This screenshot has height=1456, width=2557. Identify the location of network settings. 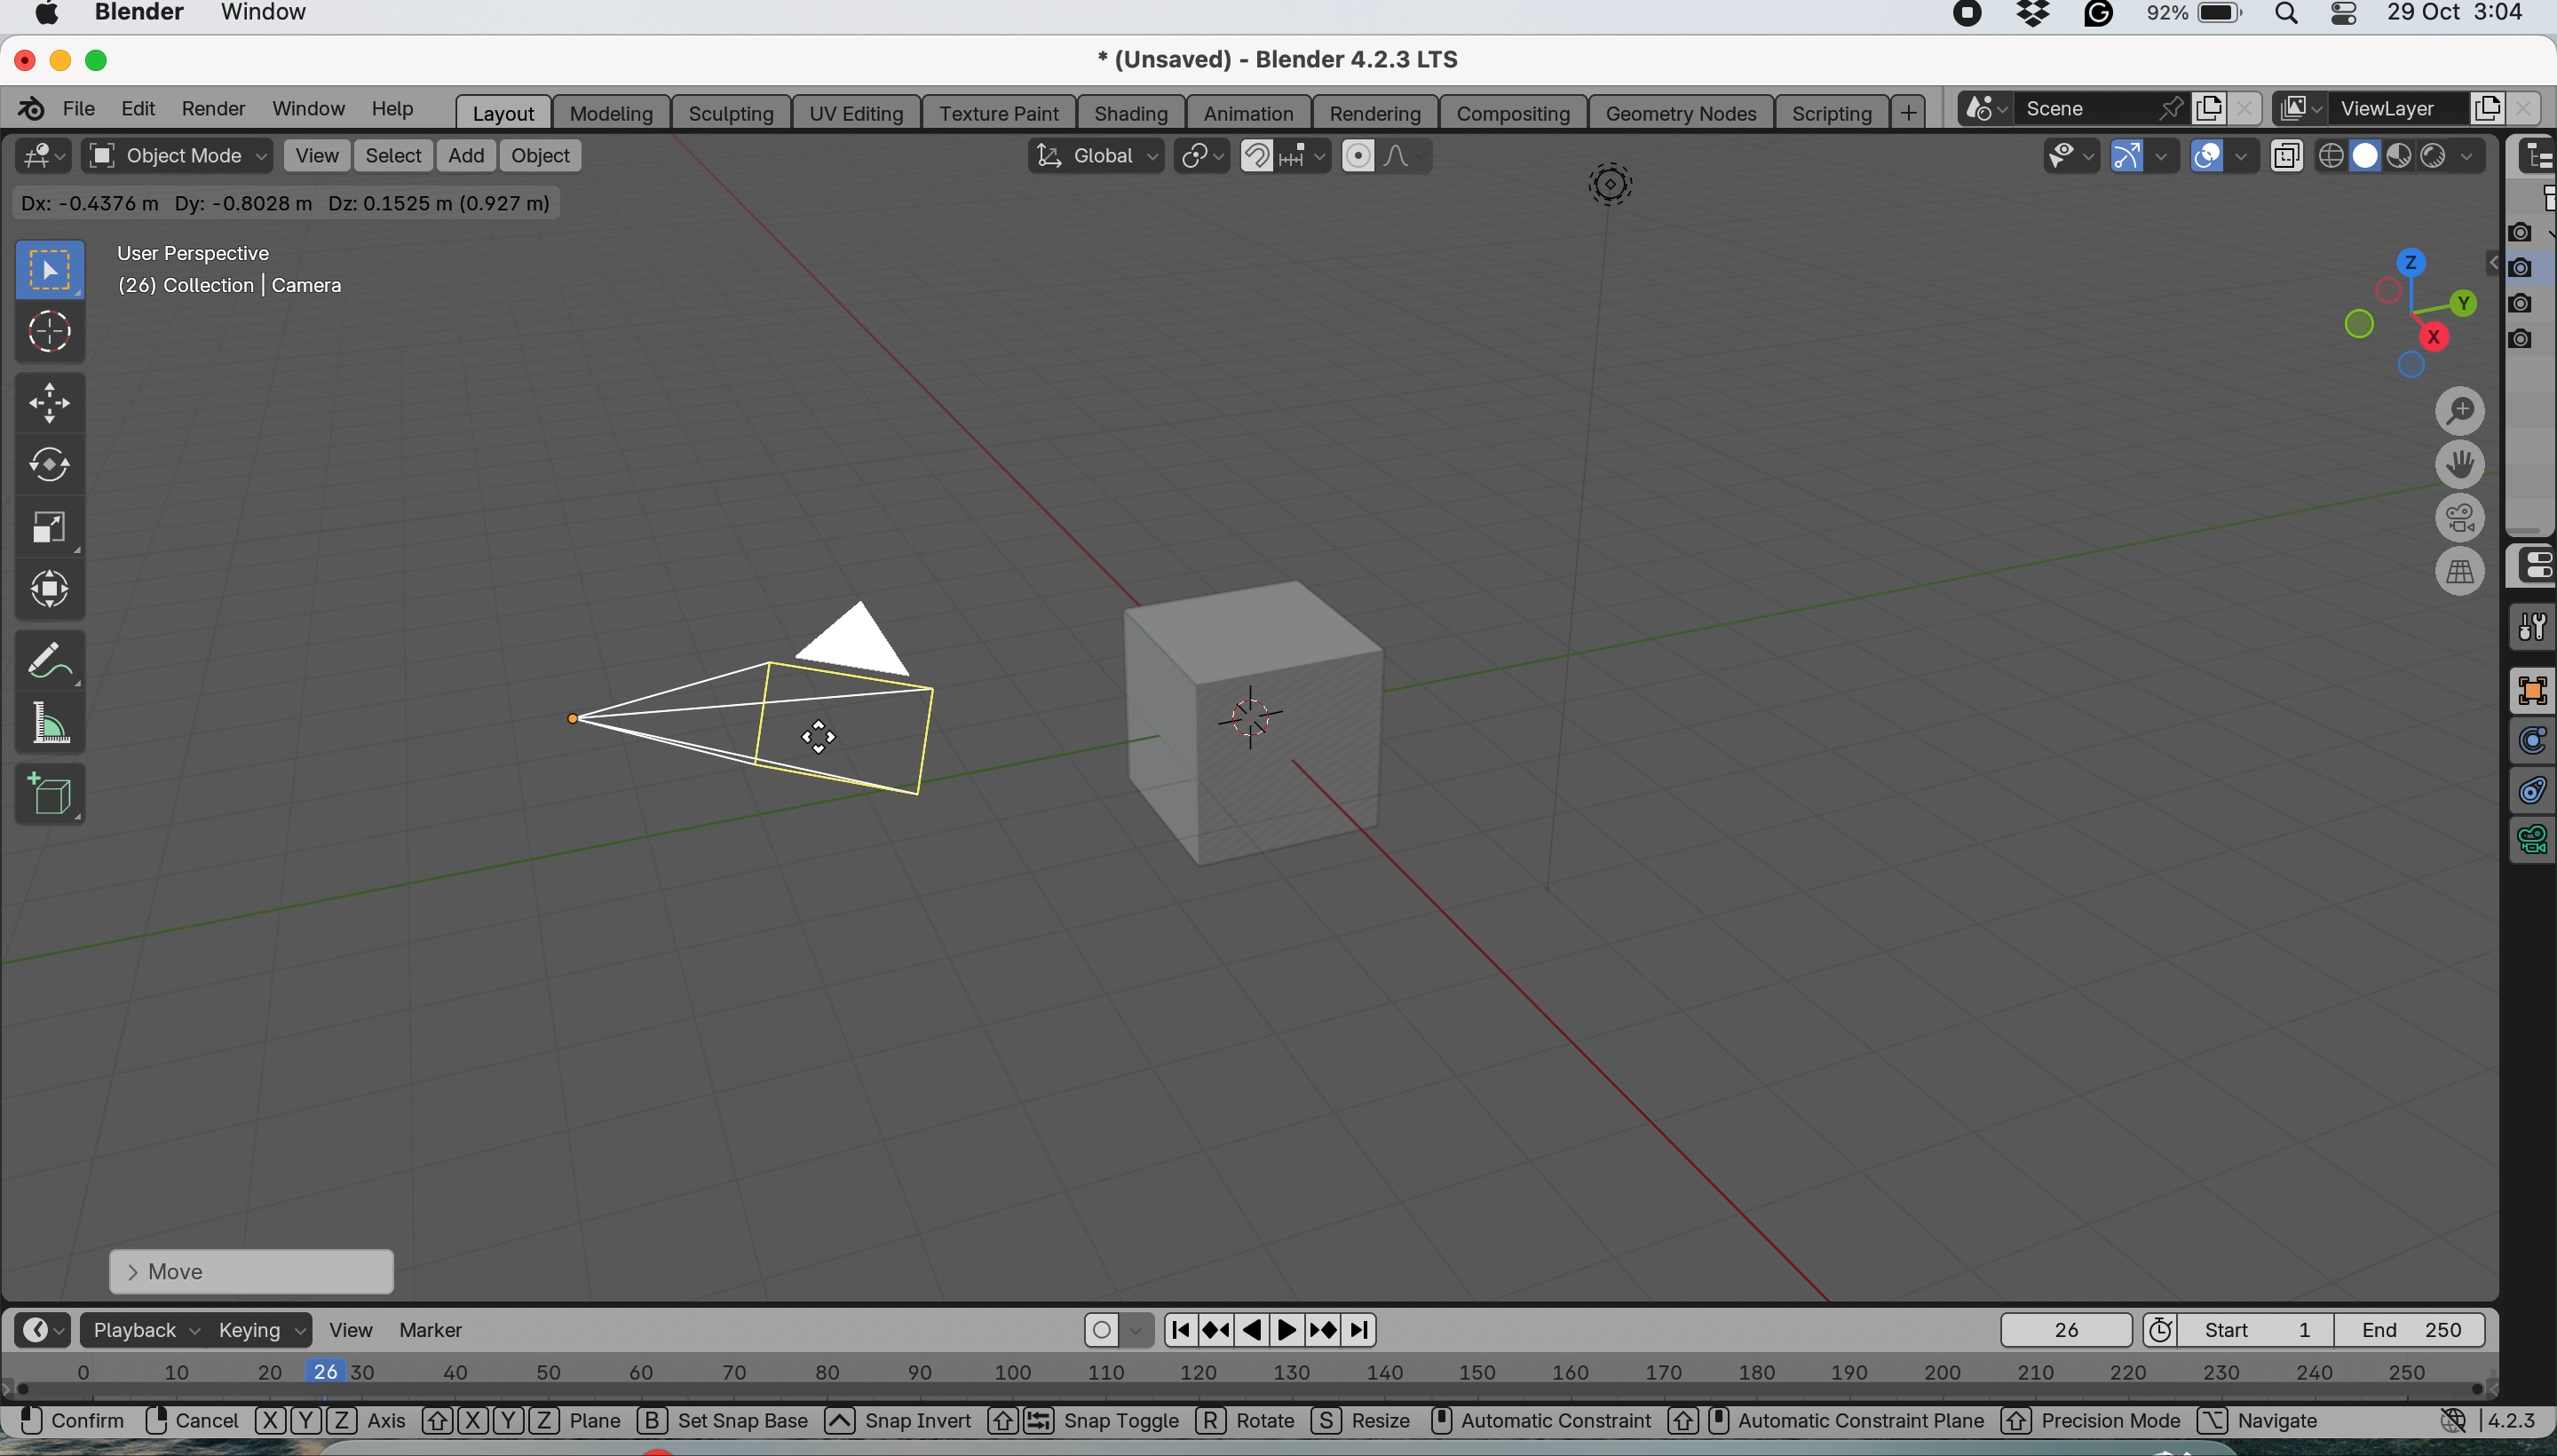
(2453, 1424).